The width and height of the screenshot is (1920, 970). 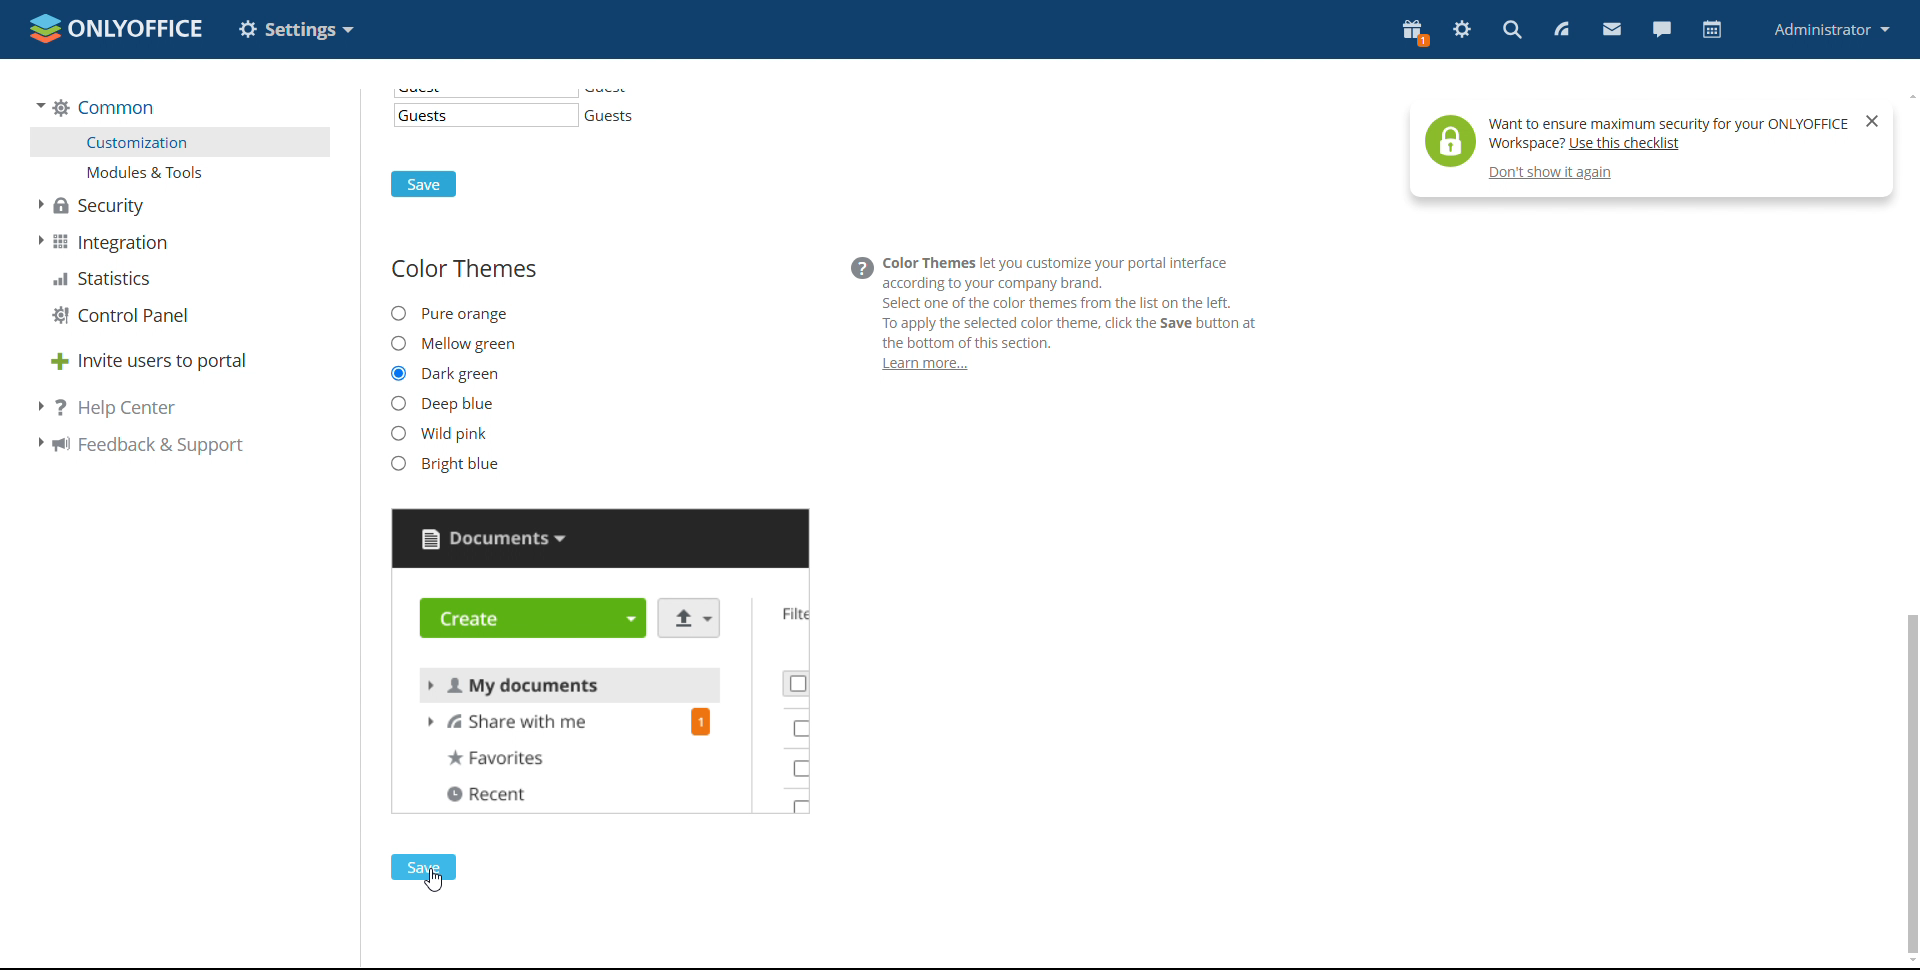 What do you see at coordinates (485, 115) in the screenshot?
I see `template for guest` at bounding box center [485, 115].